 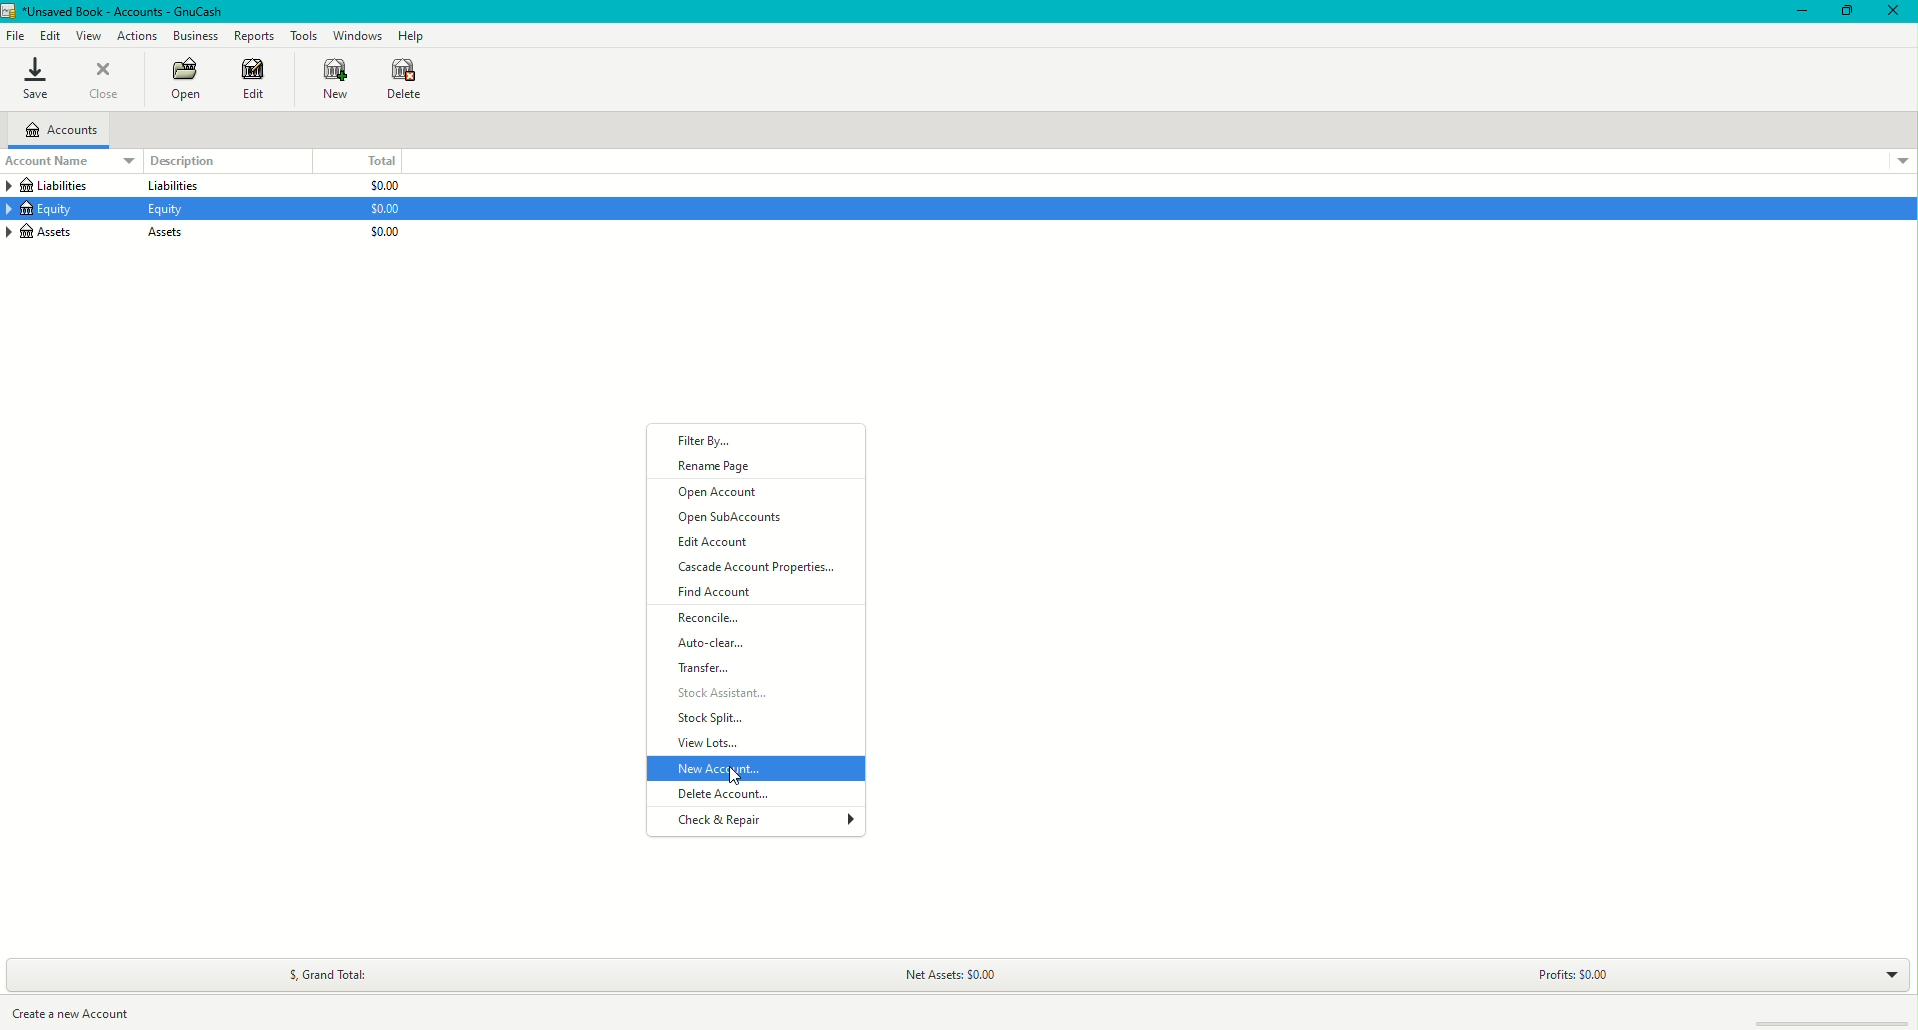 I want to click on , so click(x=169, y=210).